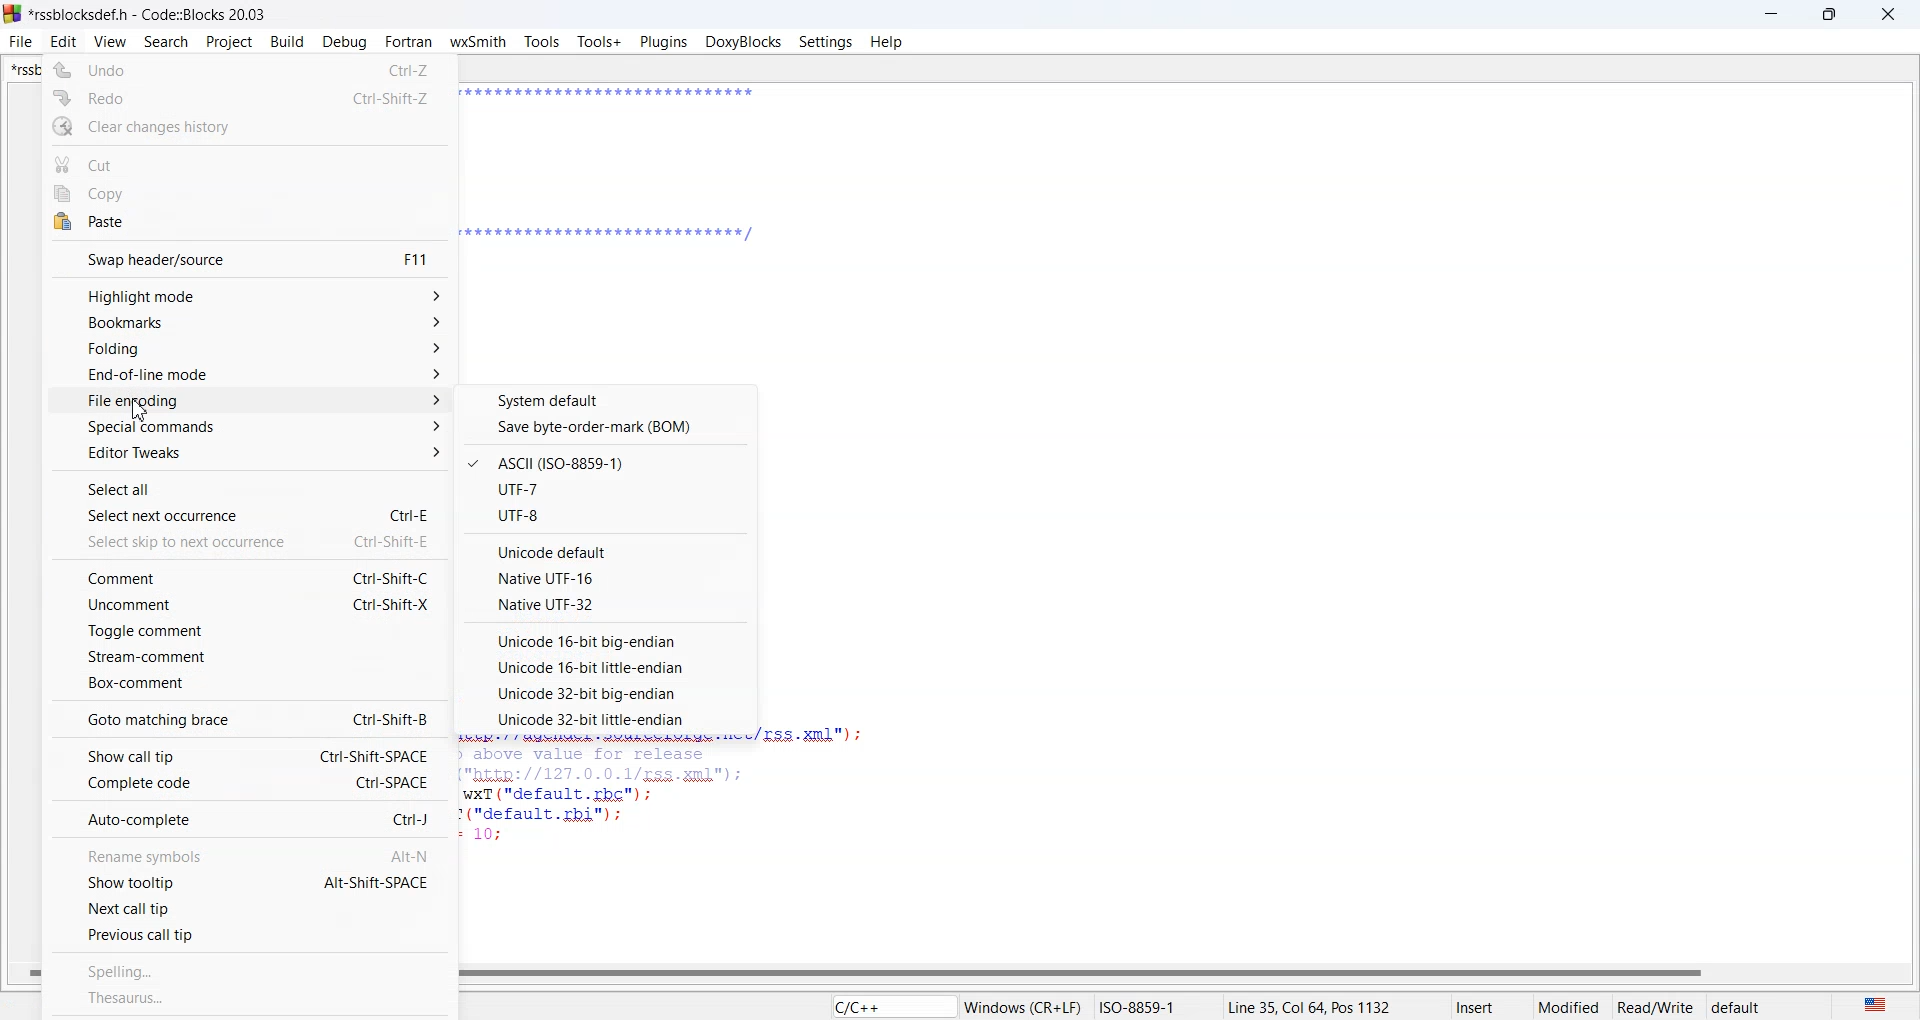  I want to click on File Encoding, so click(253, 400).